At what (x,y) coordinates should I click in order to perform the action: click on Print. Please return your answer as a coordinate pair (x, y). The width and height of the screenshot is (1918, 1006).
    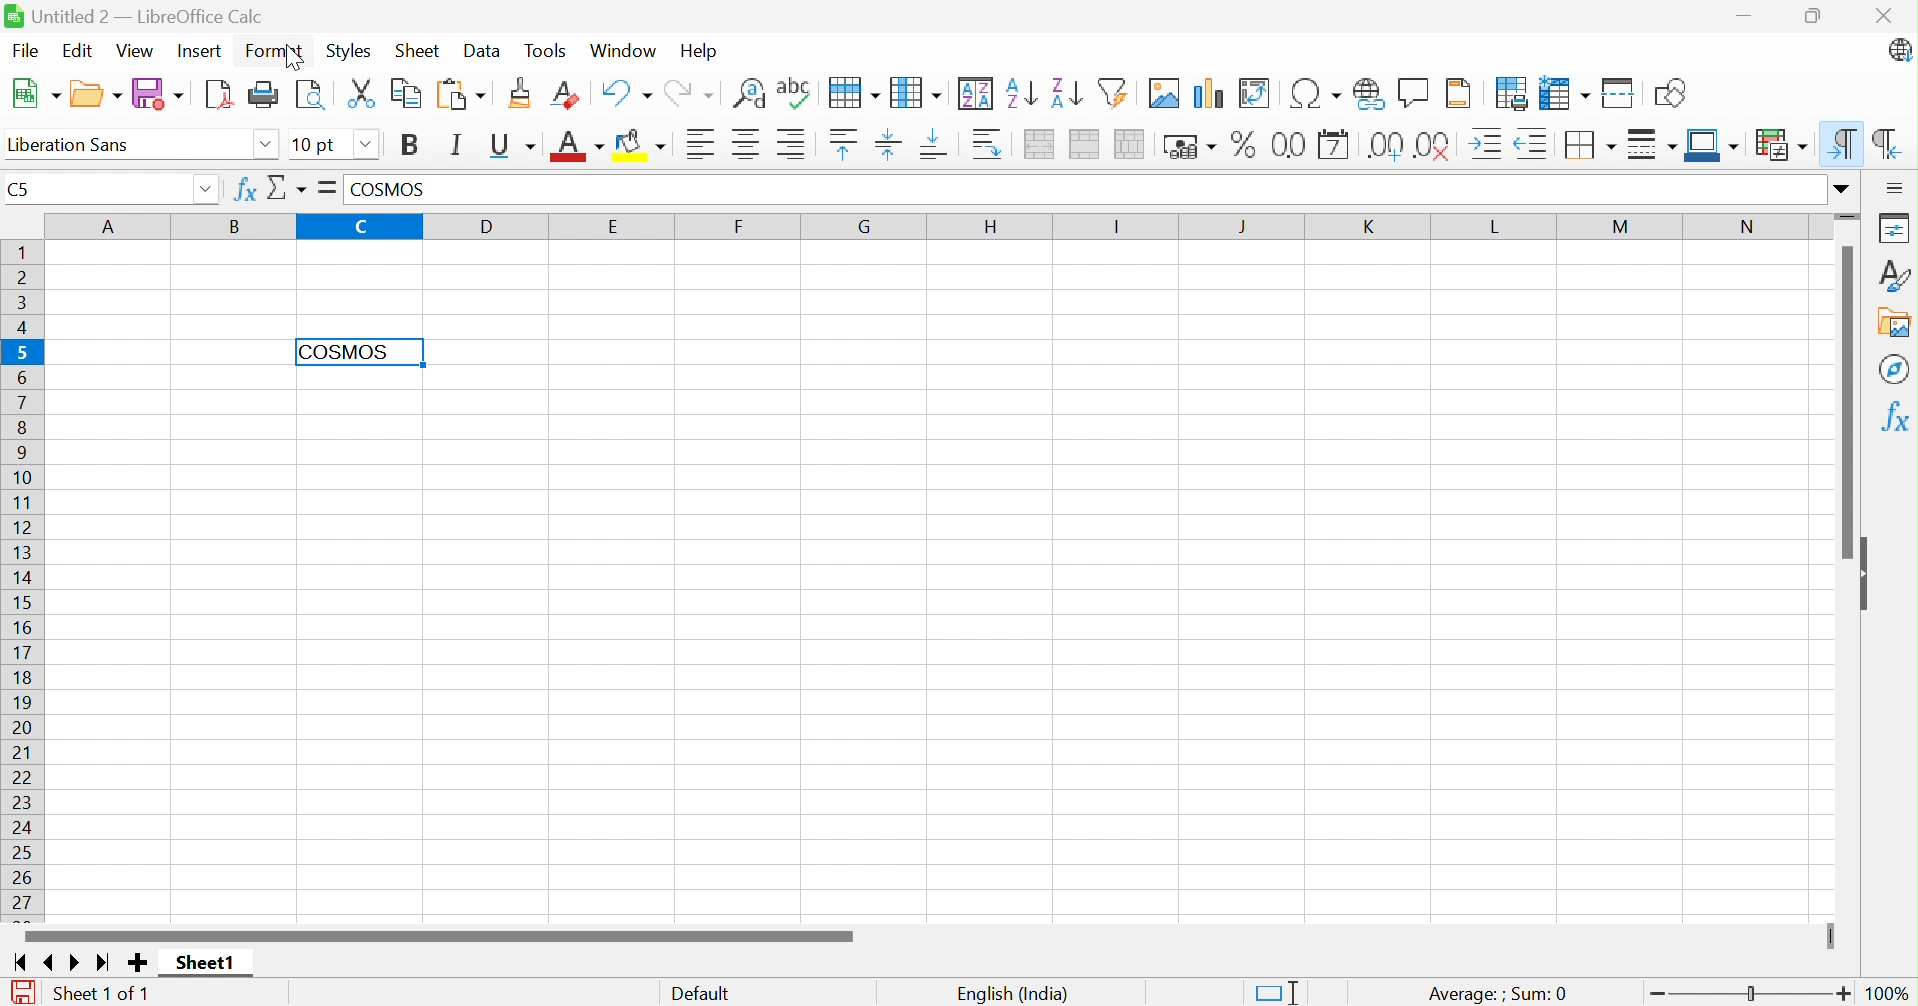
    Looking at the image, I should click on (266, 96).